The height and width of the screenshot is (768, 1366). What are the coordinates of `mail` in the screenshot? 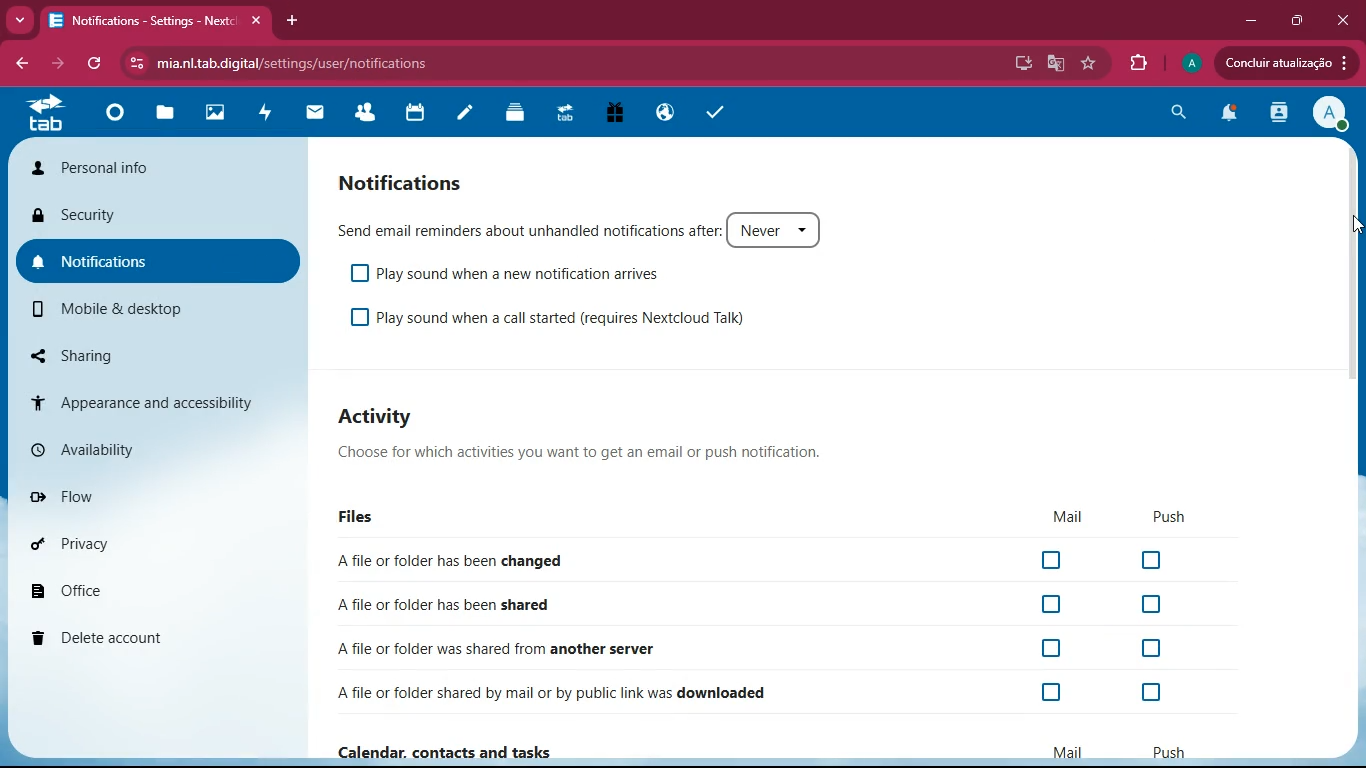 It's located at (1059, 513).